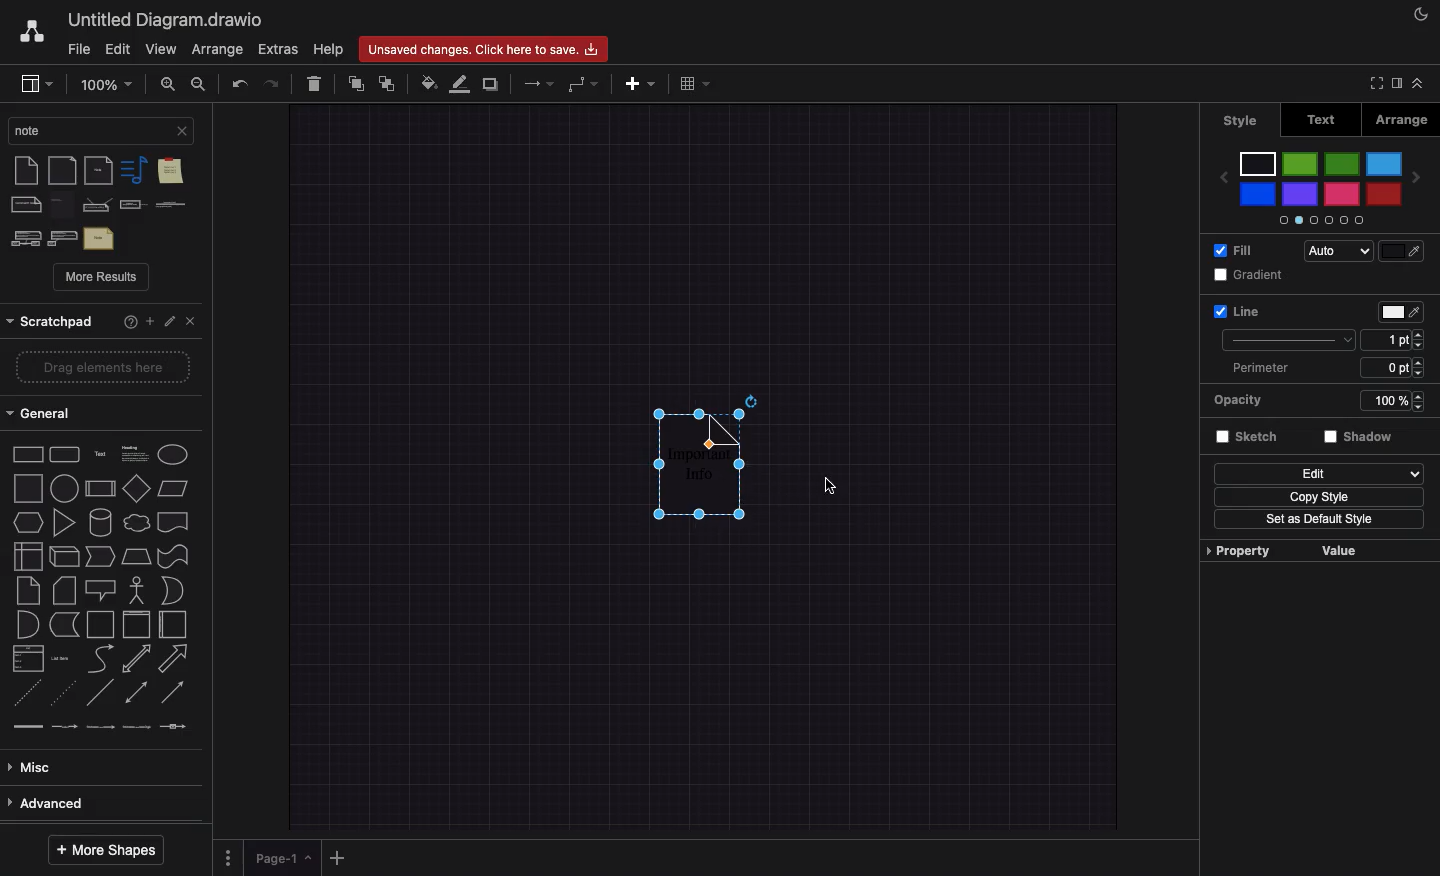  Describe the element at coordinates (1422, 362) in the screenshot. I see `increase perimeter` at that location.